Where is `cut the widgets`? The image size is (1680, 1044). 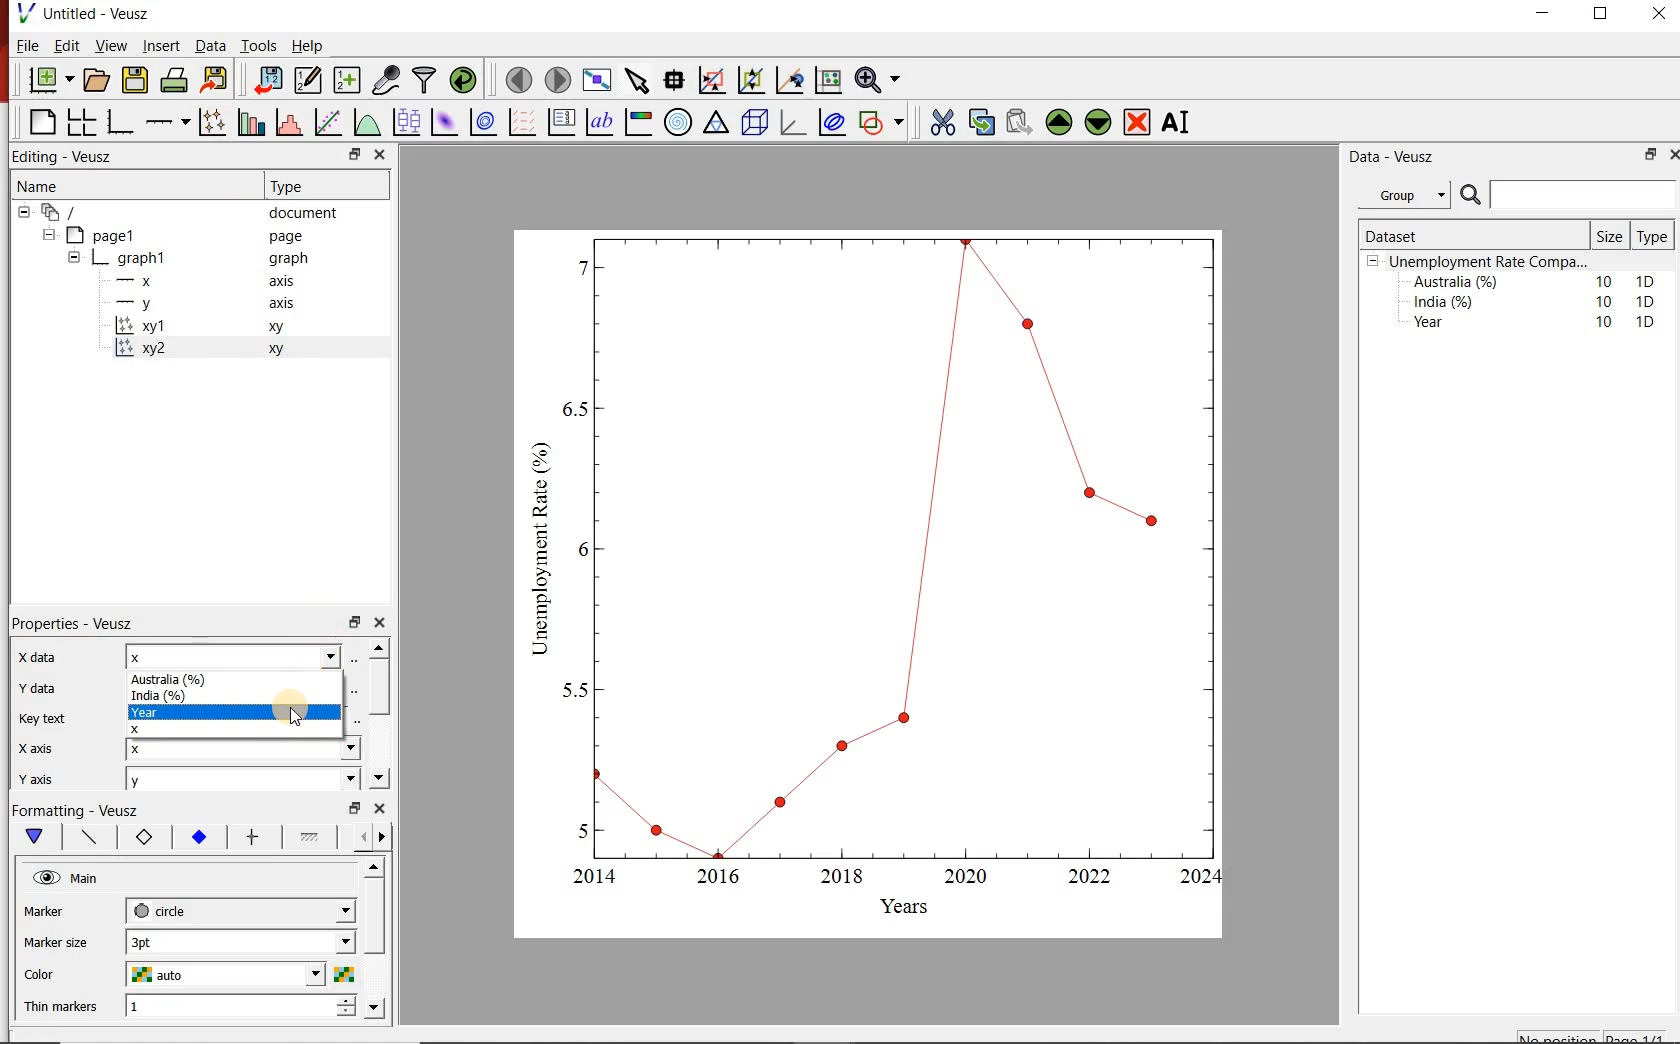 cut the widgets is located at coordinates (943, 122).